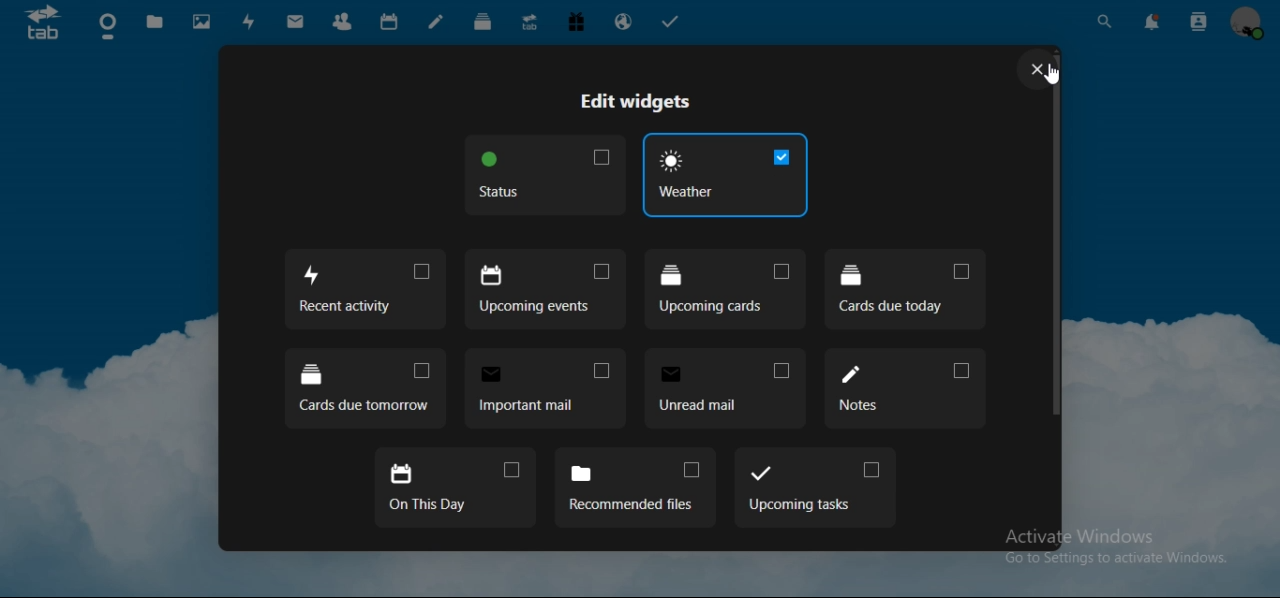 Image resolution: width=1280 pixels, height=598 pixels. I want to click on scrollbar, so click(1054, 282).